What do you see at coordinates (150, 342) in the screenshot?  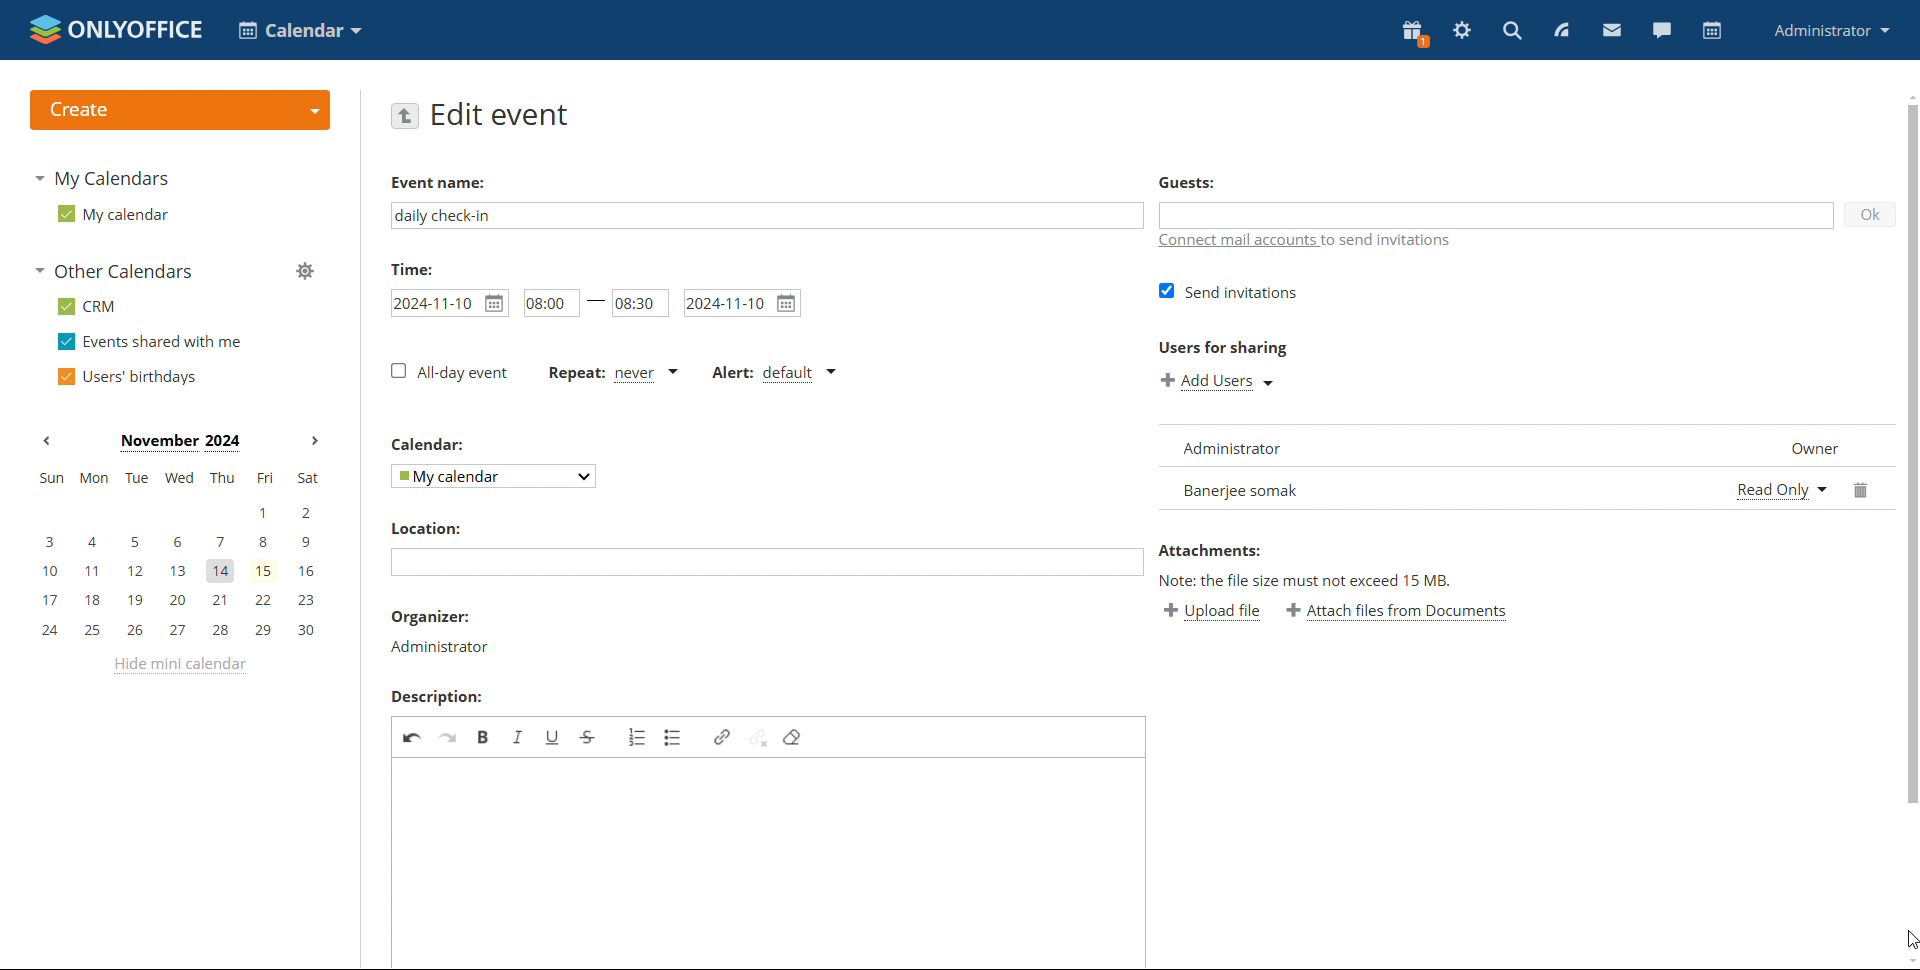 I see `events shared with me` at bounding box center [150, 342].